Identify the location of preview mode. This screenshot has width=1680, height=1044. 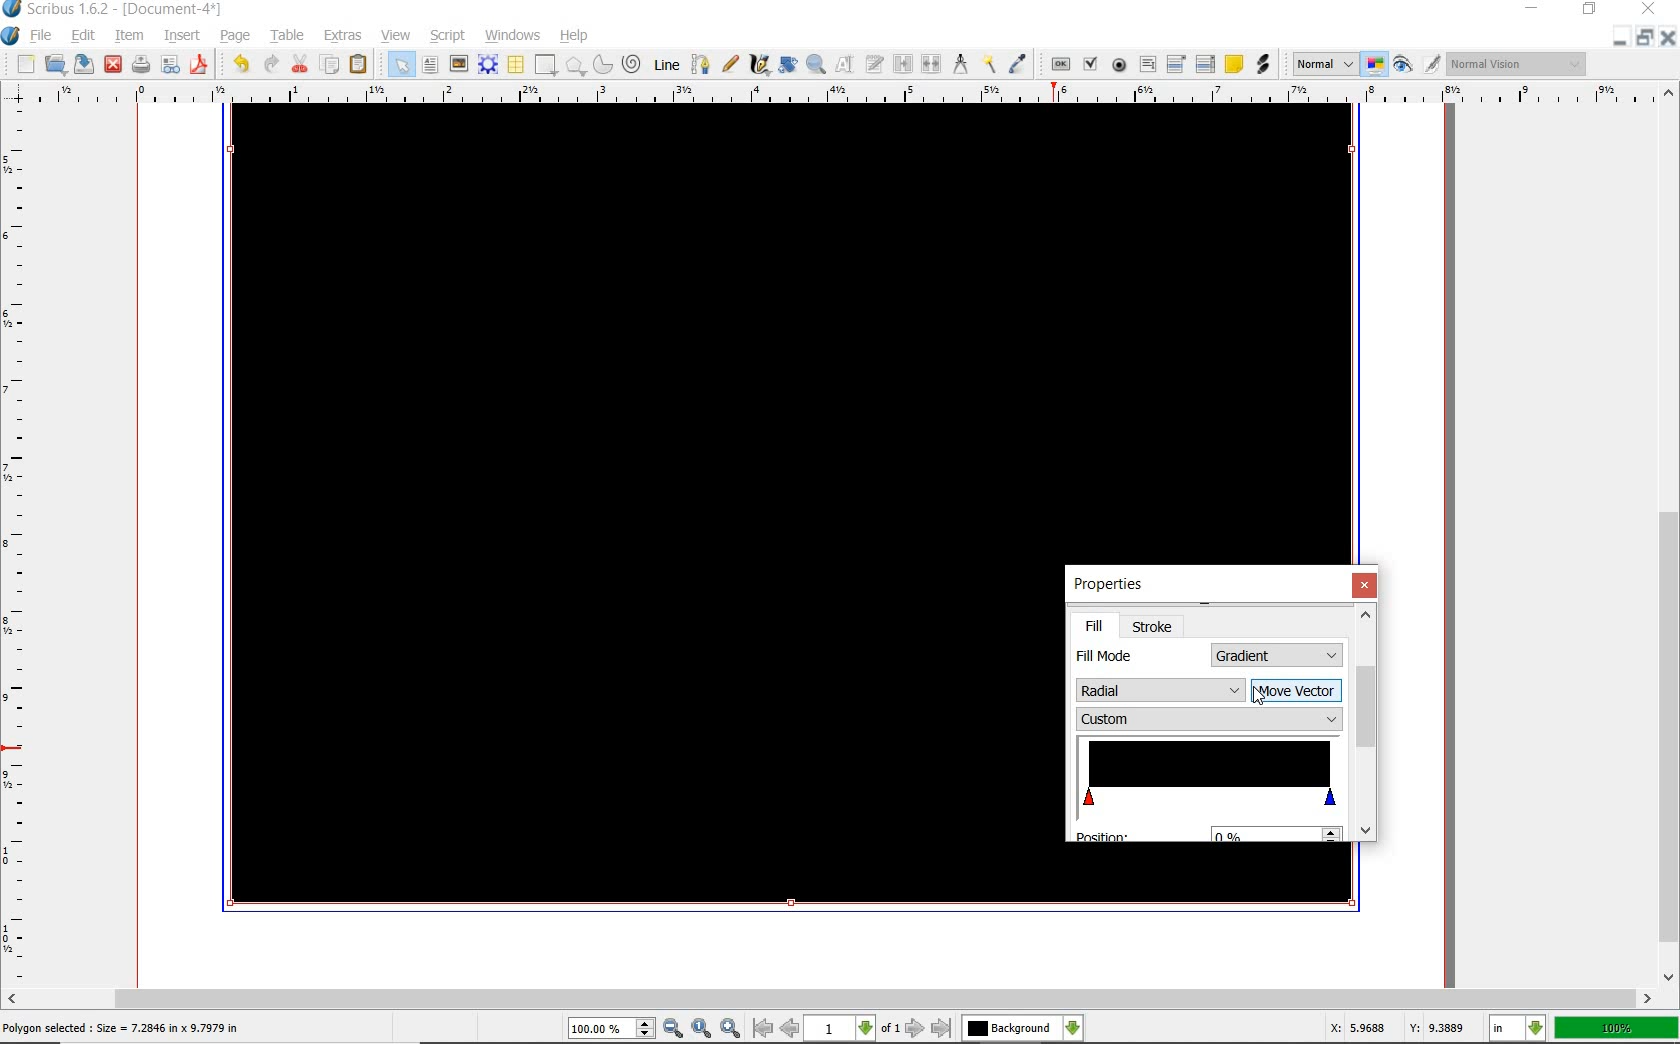
(1417, 66).